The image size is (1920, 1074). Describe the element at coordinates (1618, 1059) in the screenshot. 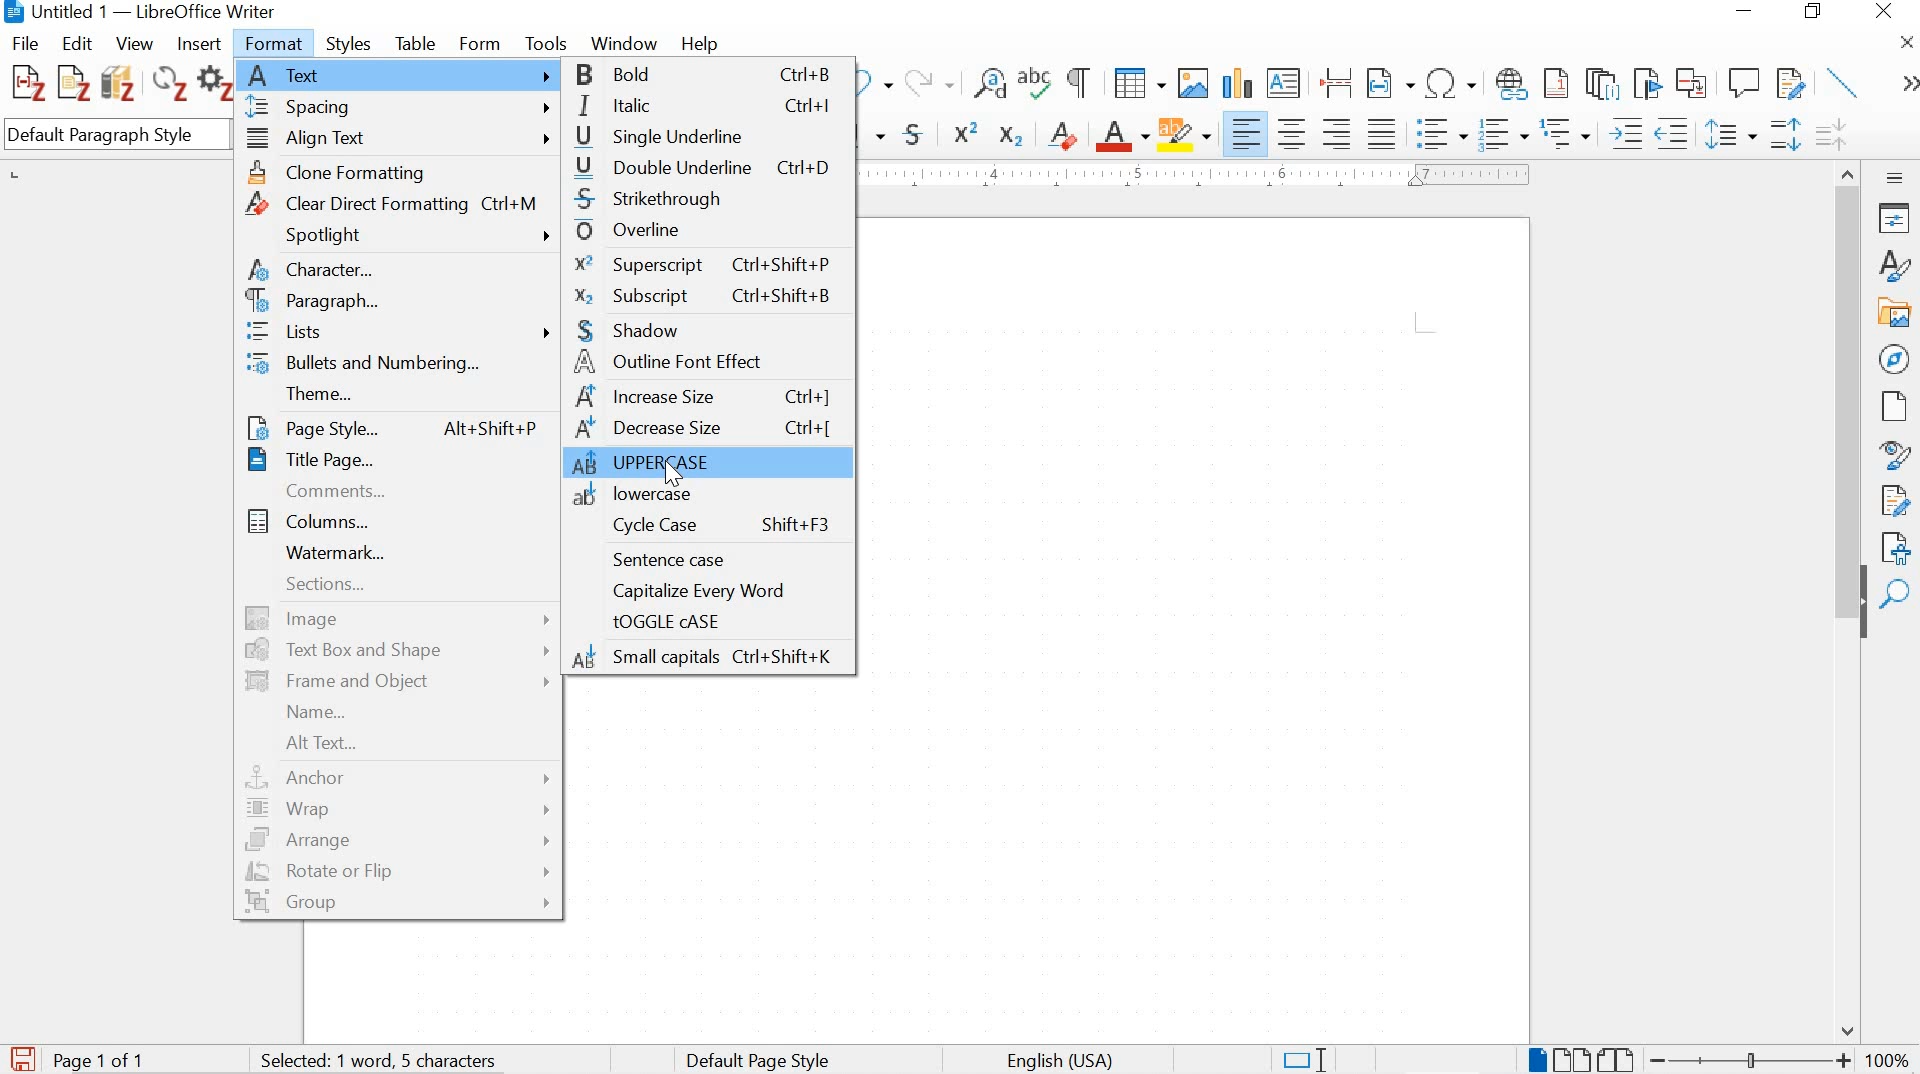

I see `book view` at that location.